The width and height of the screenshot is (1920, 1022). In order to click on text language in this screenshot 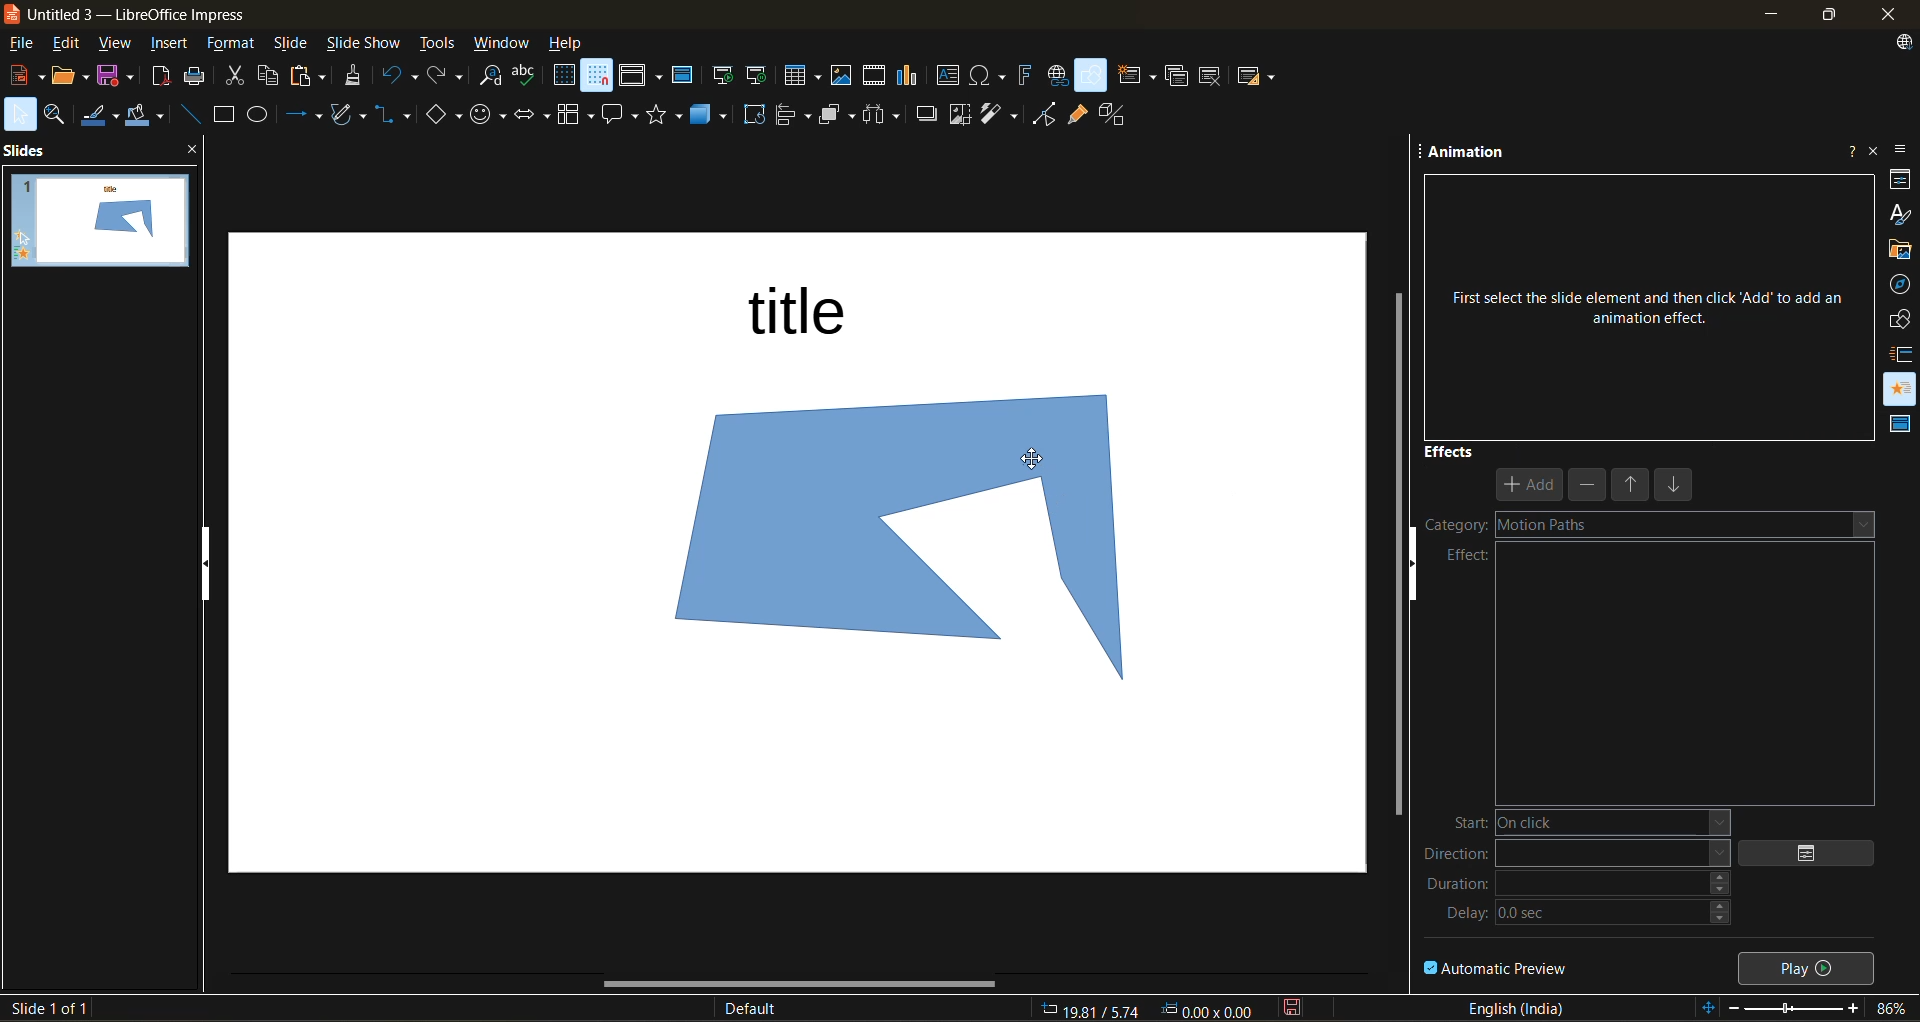, I will do `click(1527, 1007)`.